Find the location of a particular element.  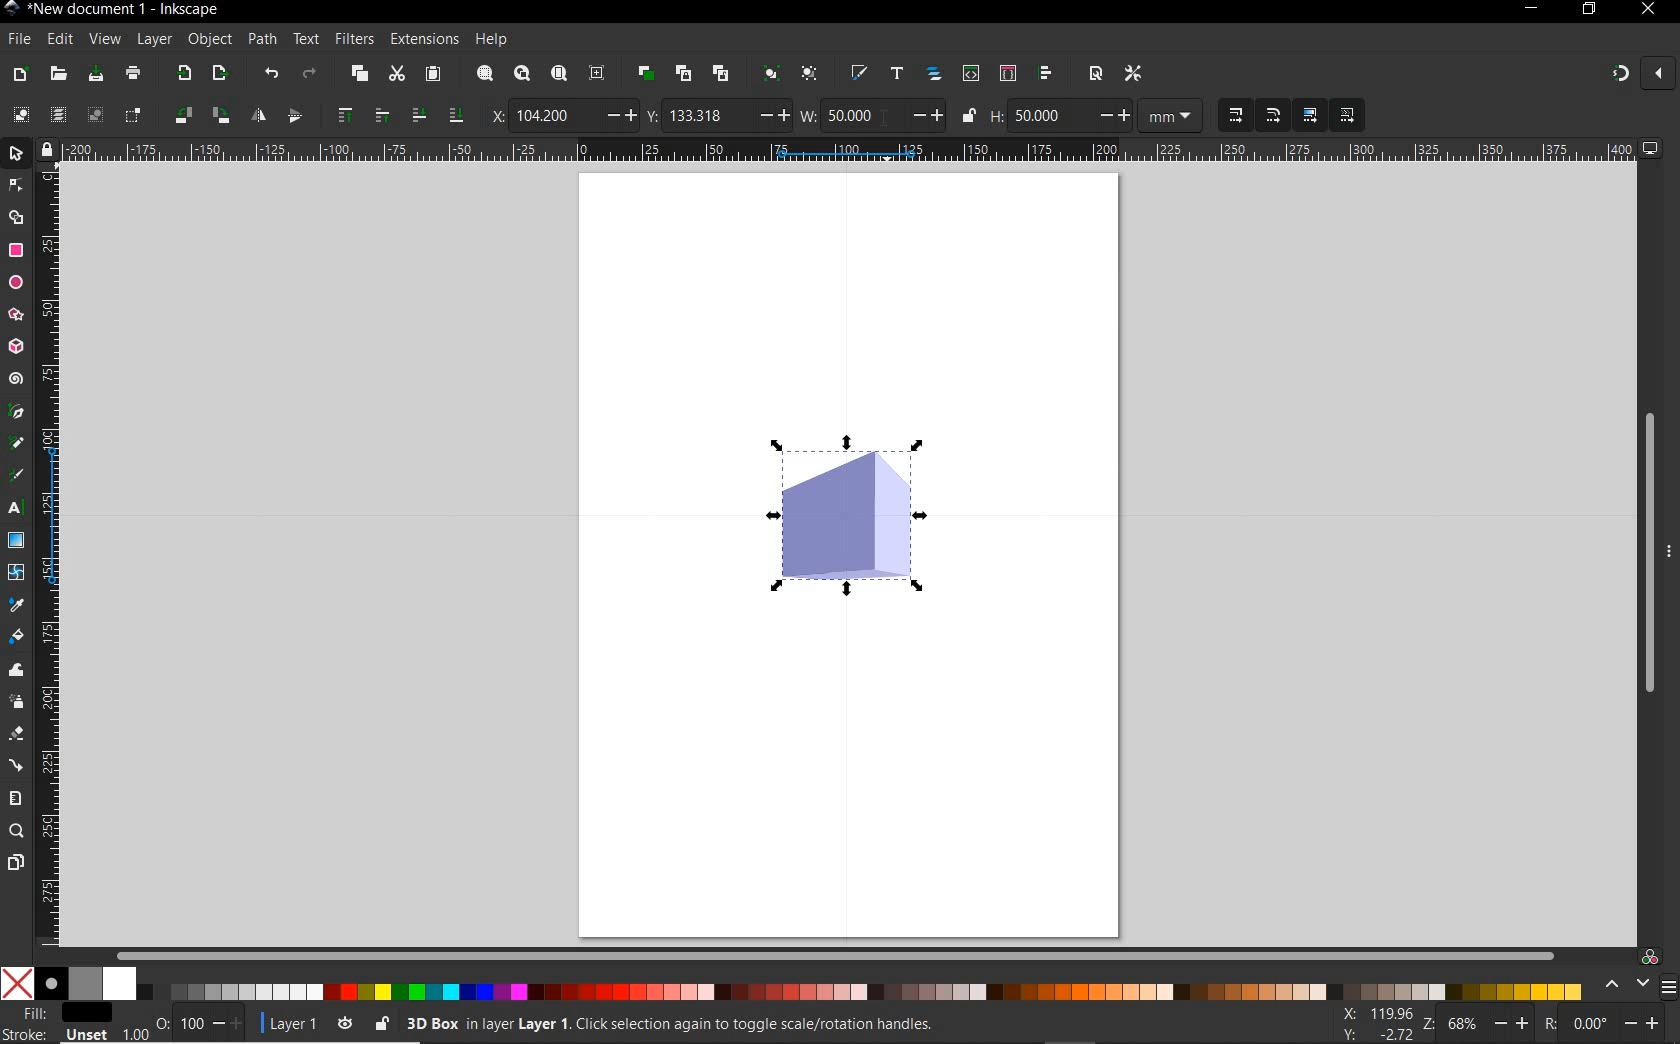

increase/decrease is located at coordinates (926, 115).